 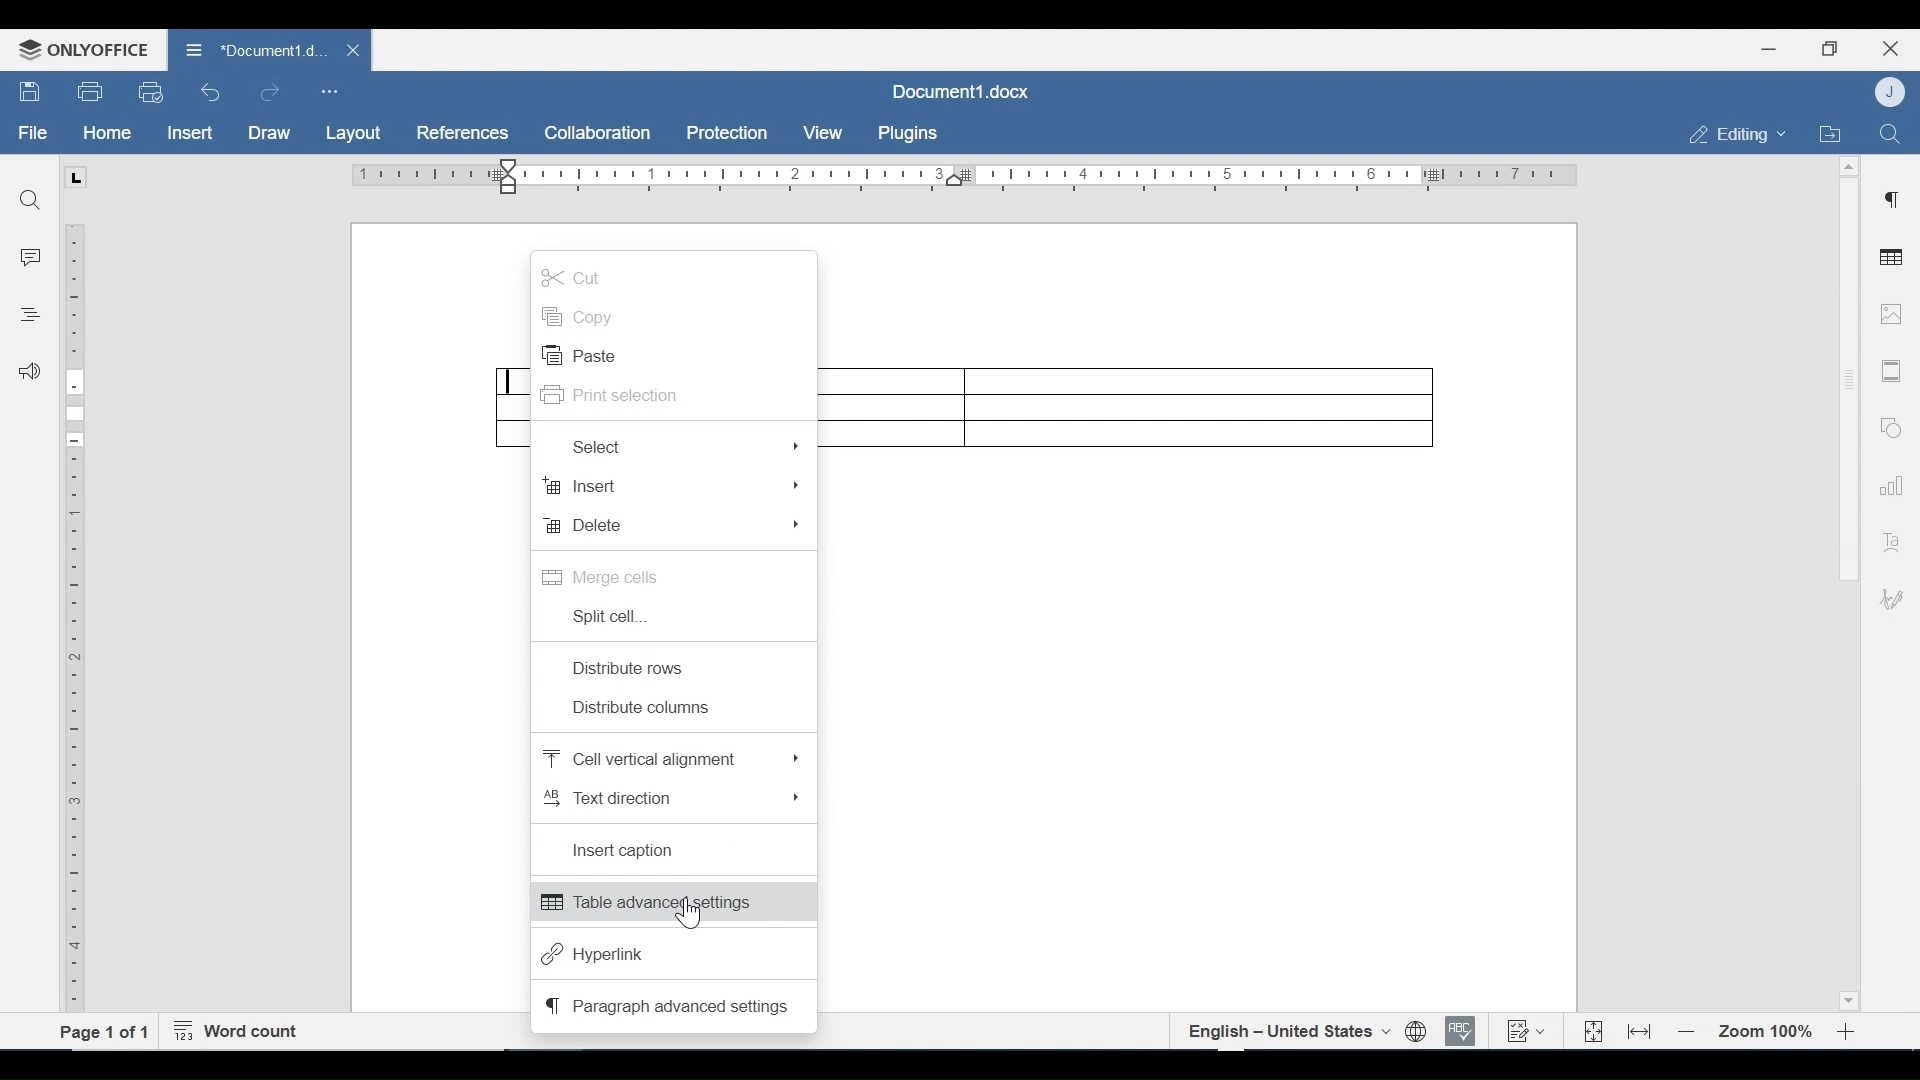 What do you see at coordinates (592, 955) in the screenshot?
I see `Hyperlink` at bounding box center [592, 955].